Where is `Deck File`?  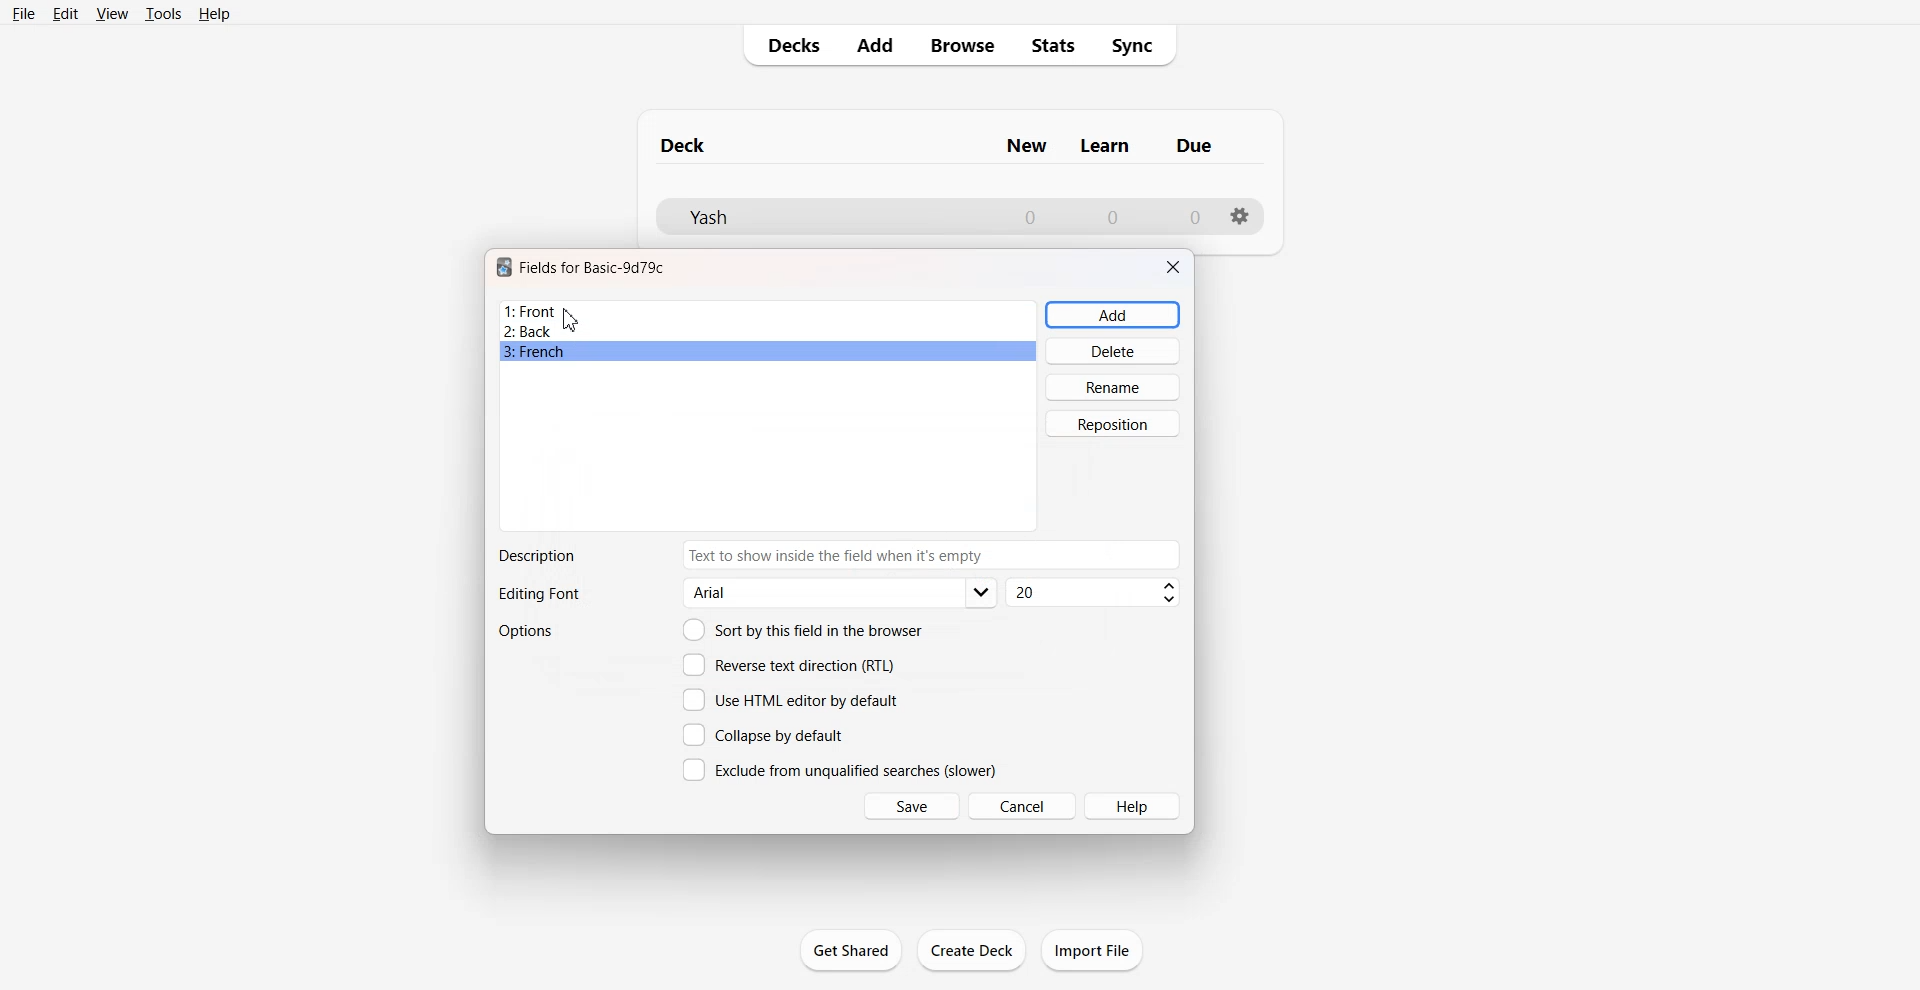 Deck File is located at coordinates (820, 217).